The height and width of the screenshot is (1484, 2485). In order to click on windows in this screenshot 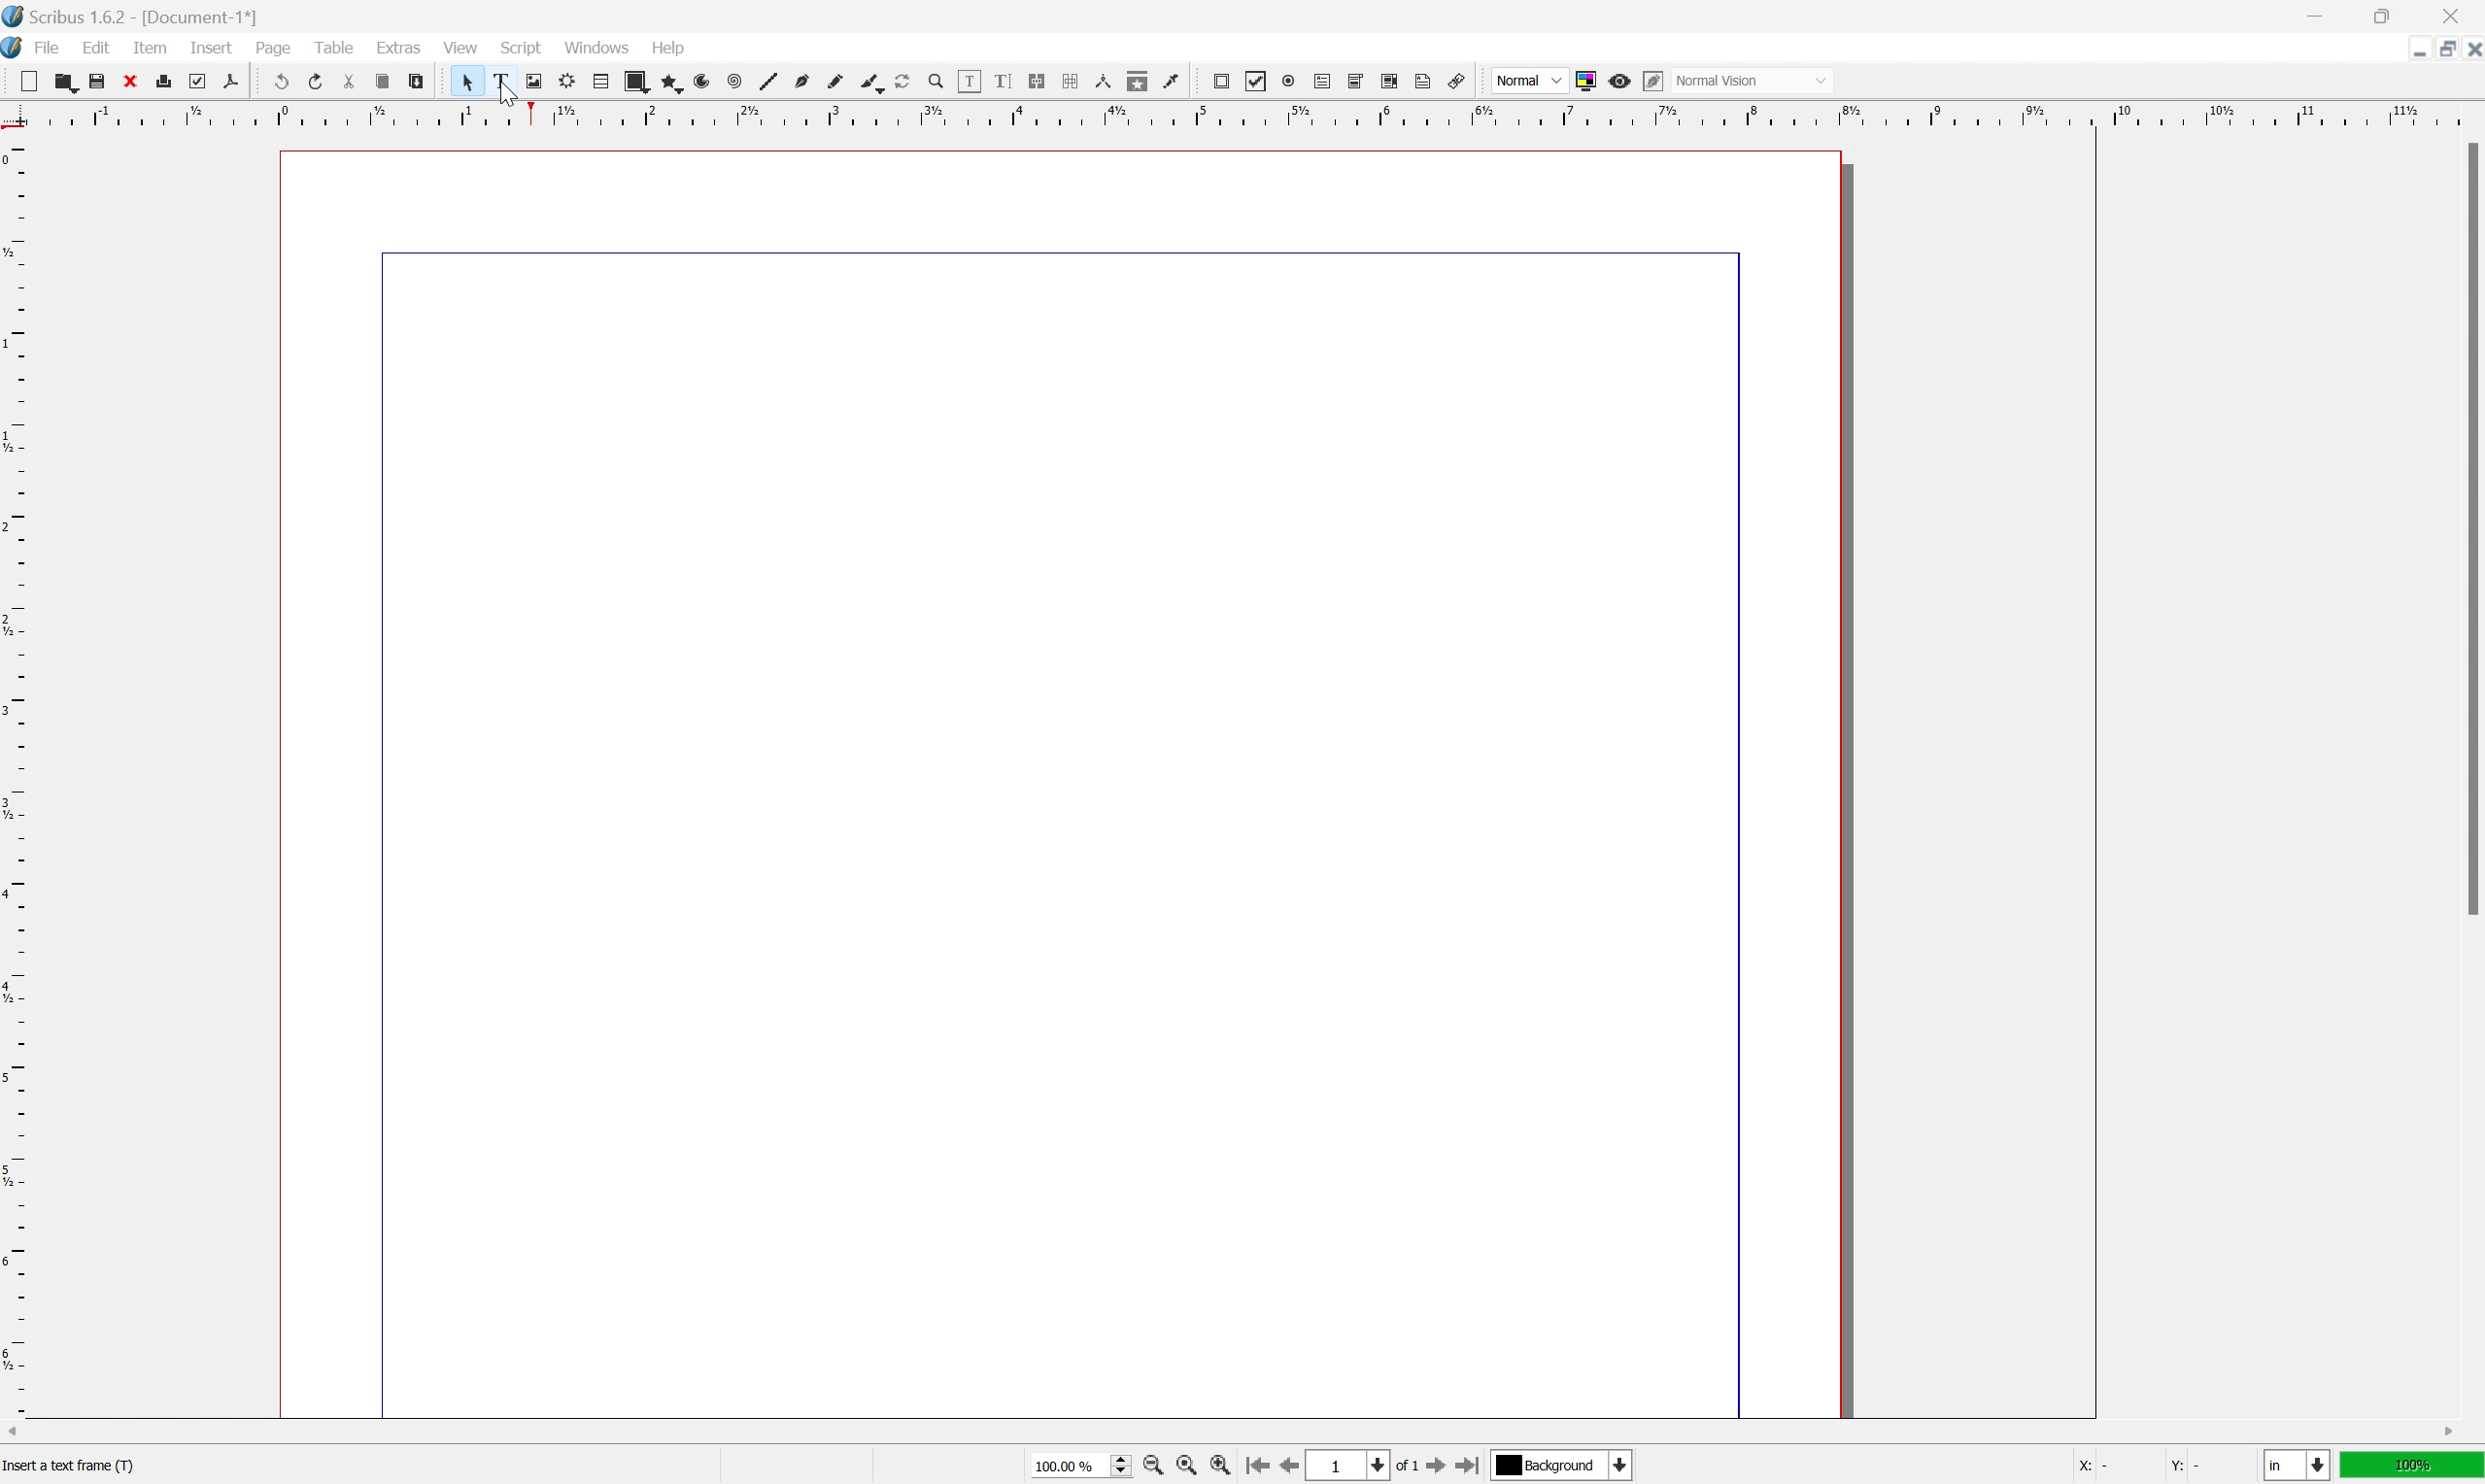, I will do `click(598, 47)`.